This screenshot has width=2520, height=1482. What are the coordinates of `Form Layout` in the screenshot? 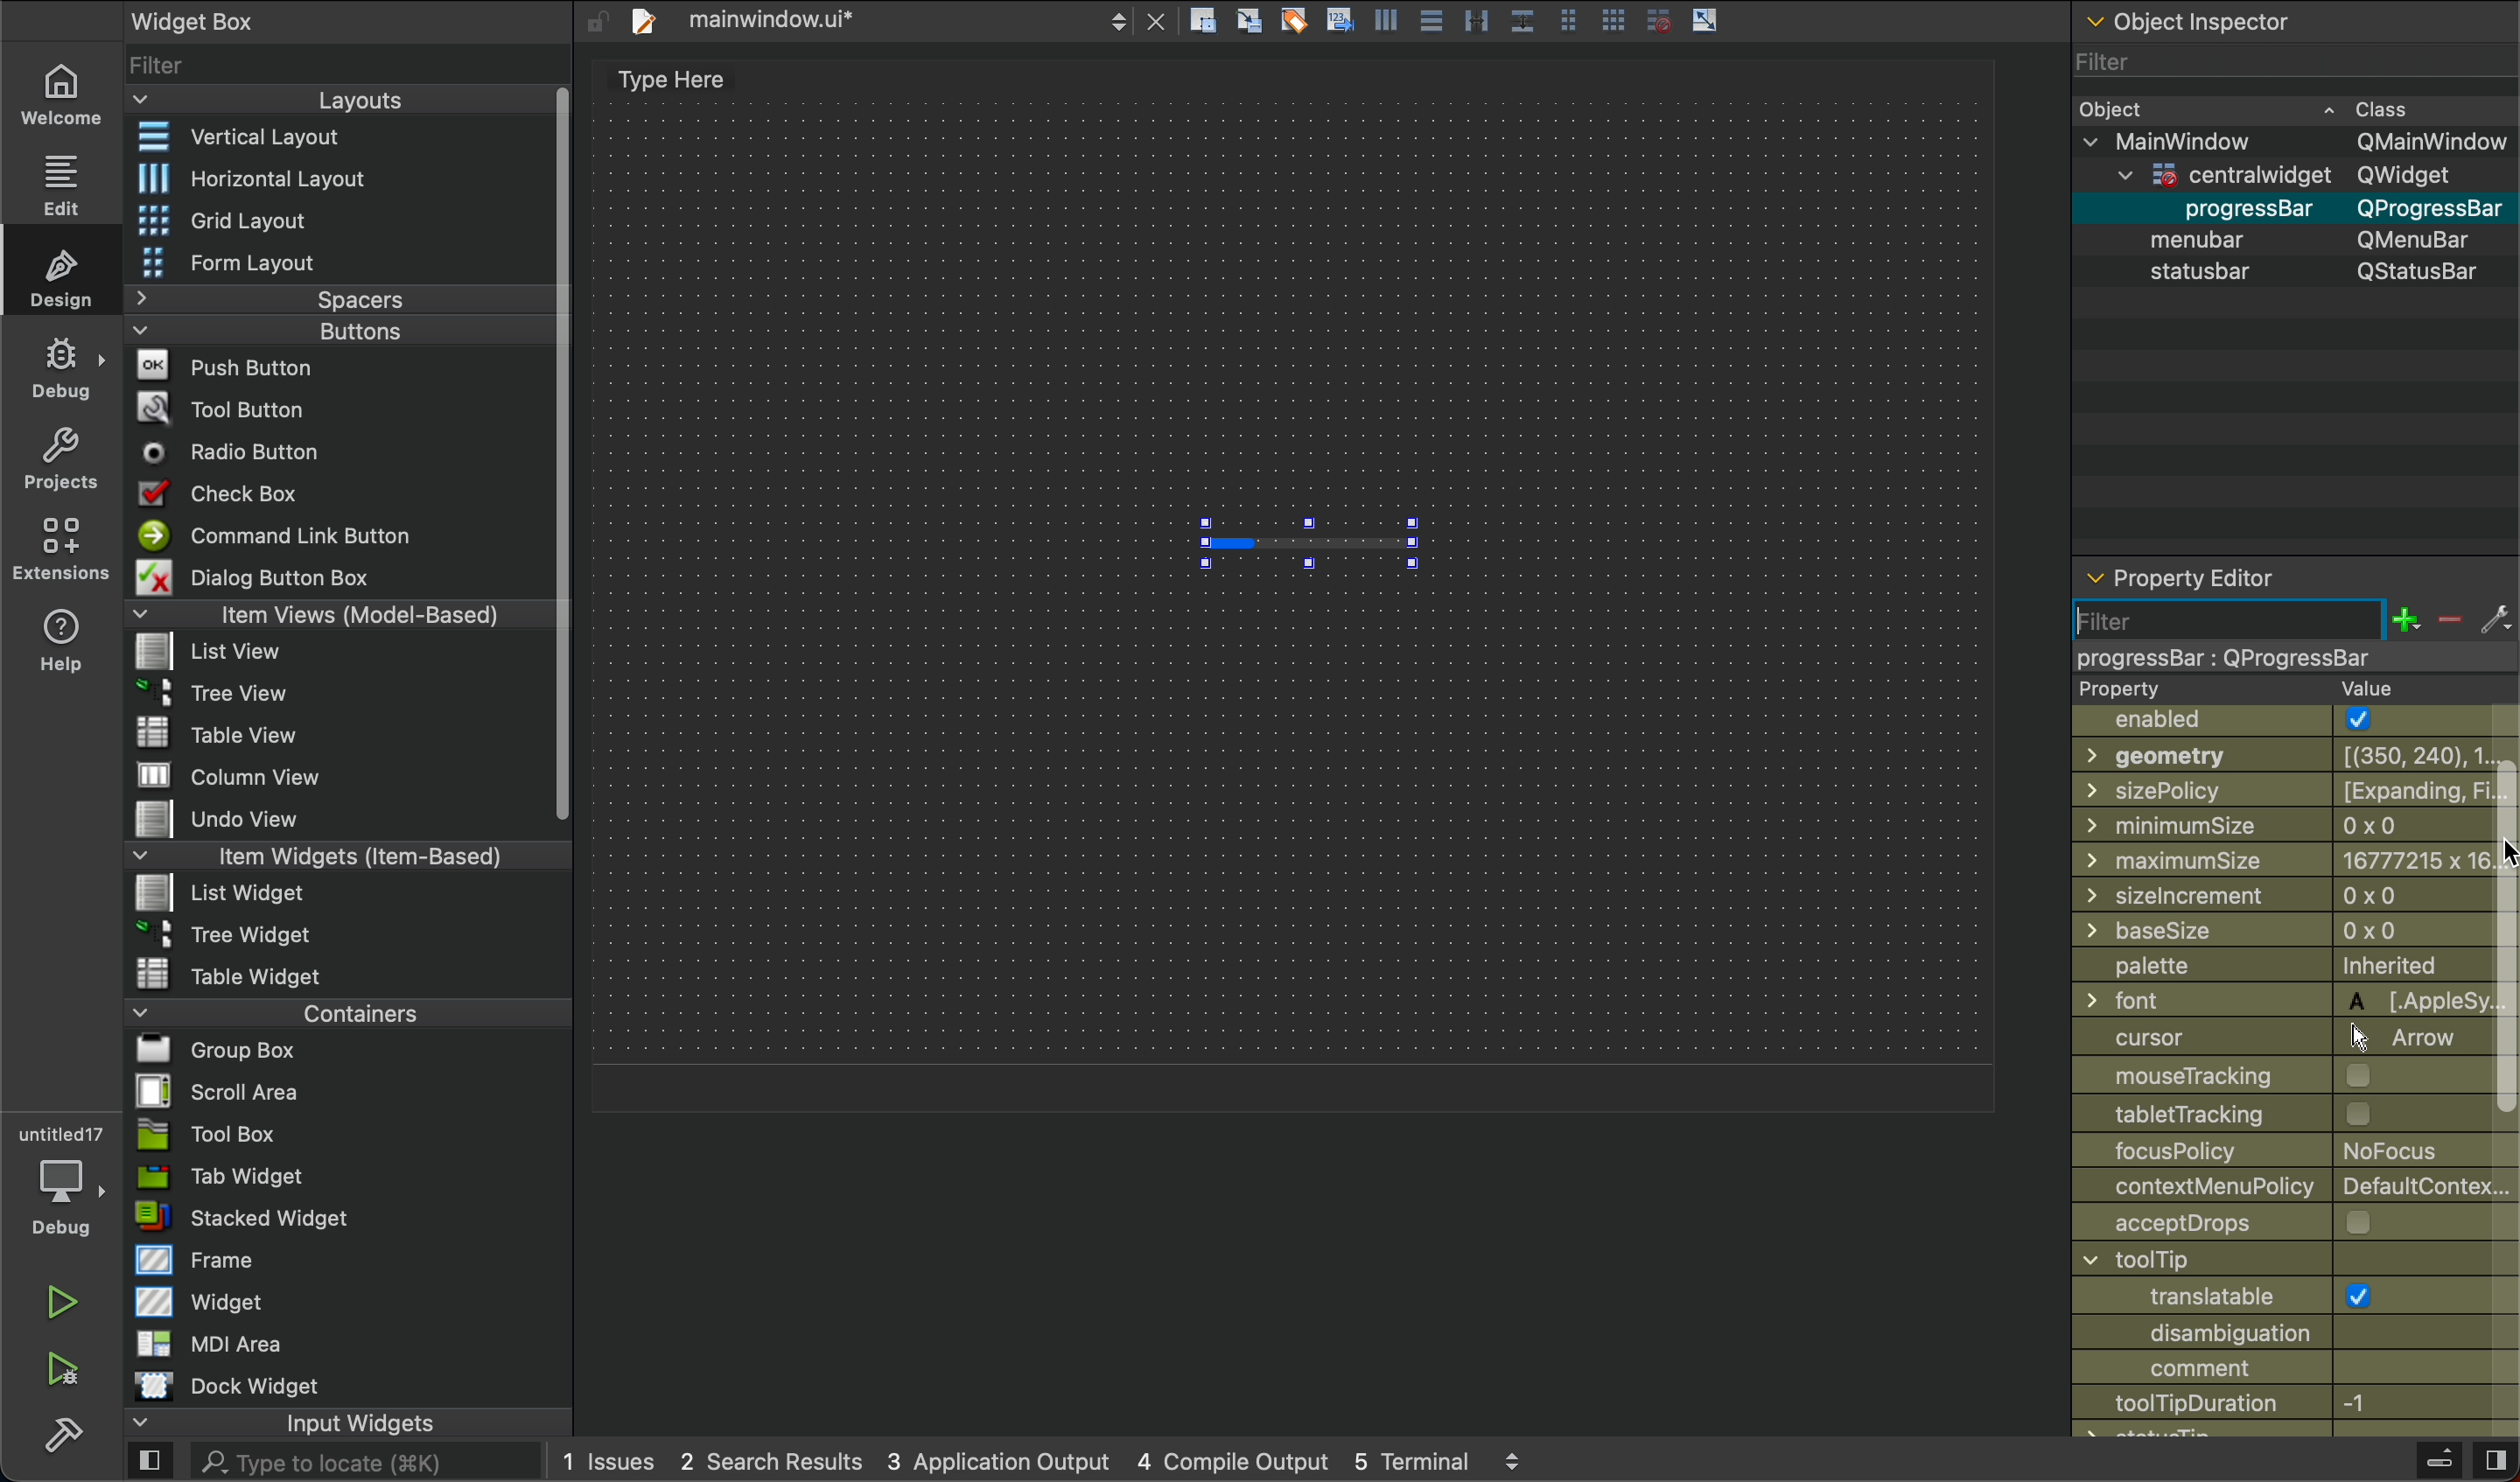 It's located at (253, 263).